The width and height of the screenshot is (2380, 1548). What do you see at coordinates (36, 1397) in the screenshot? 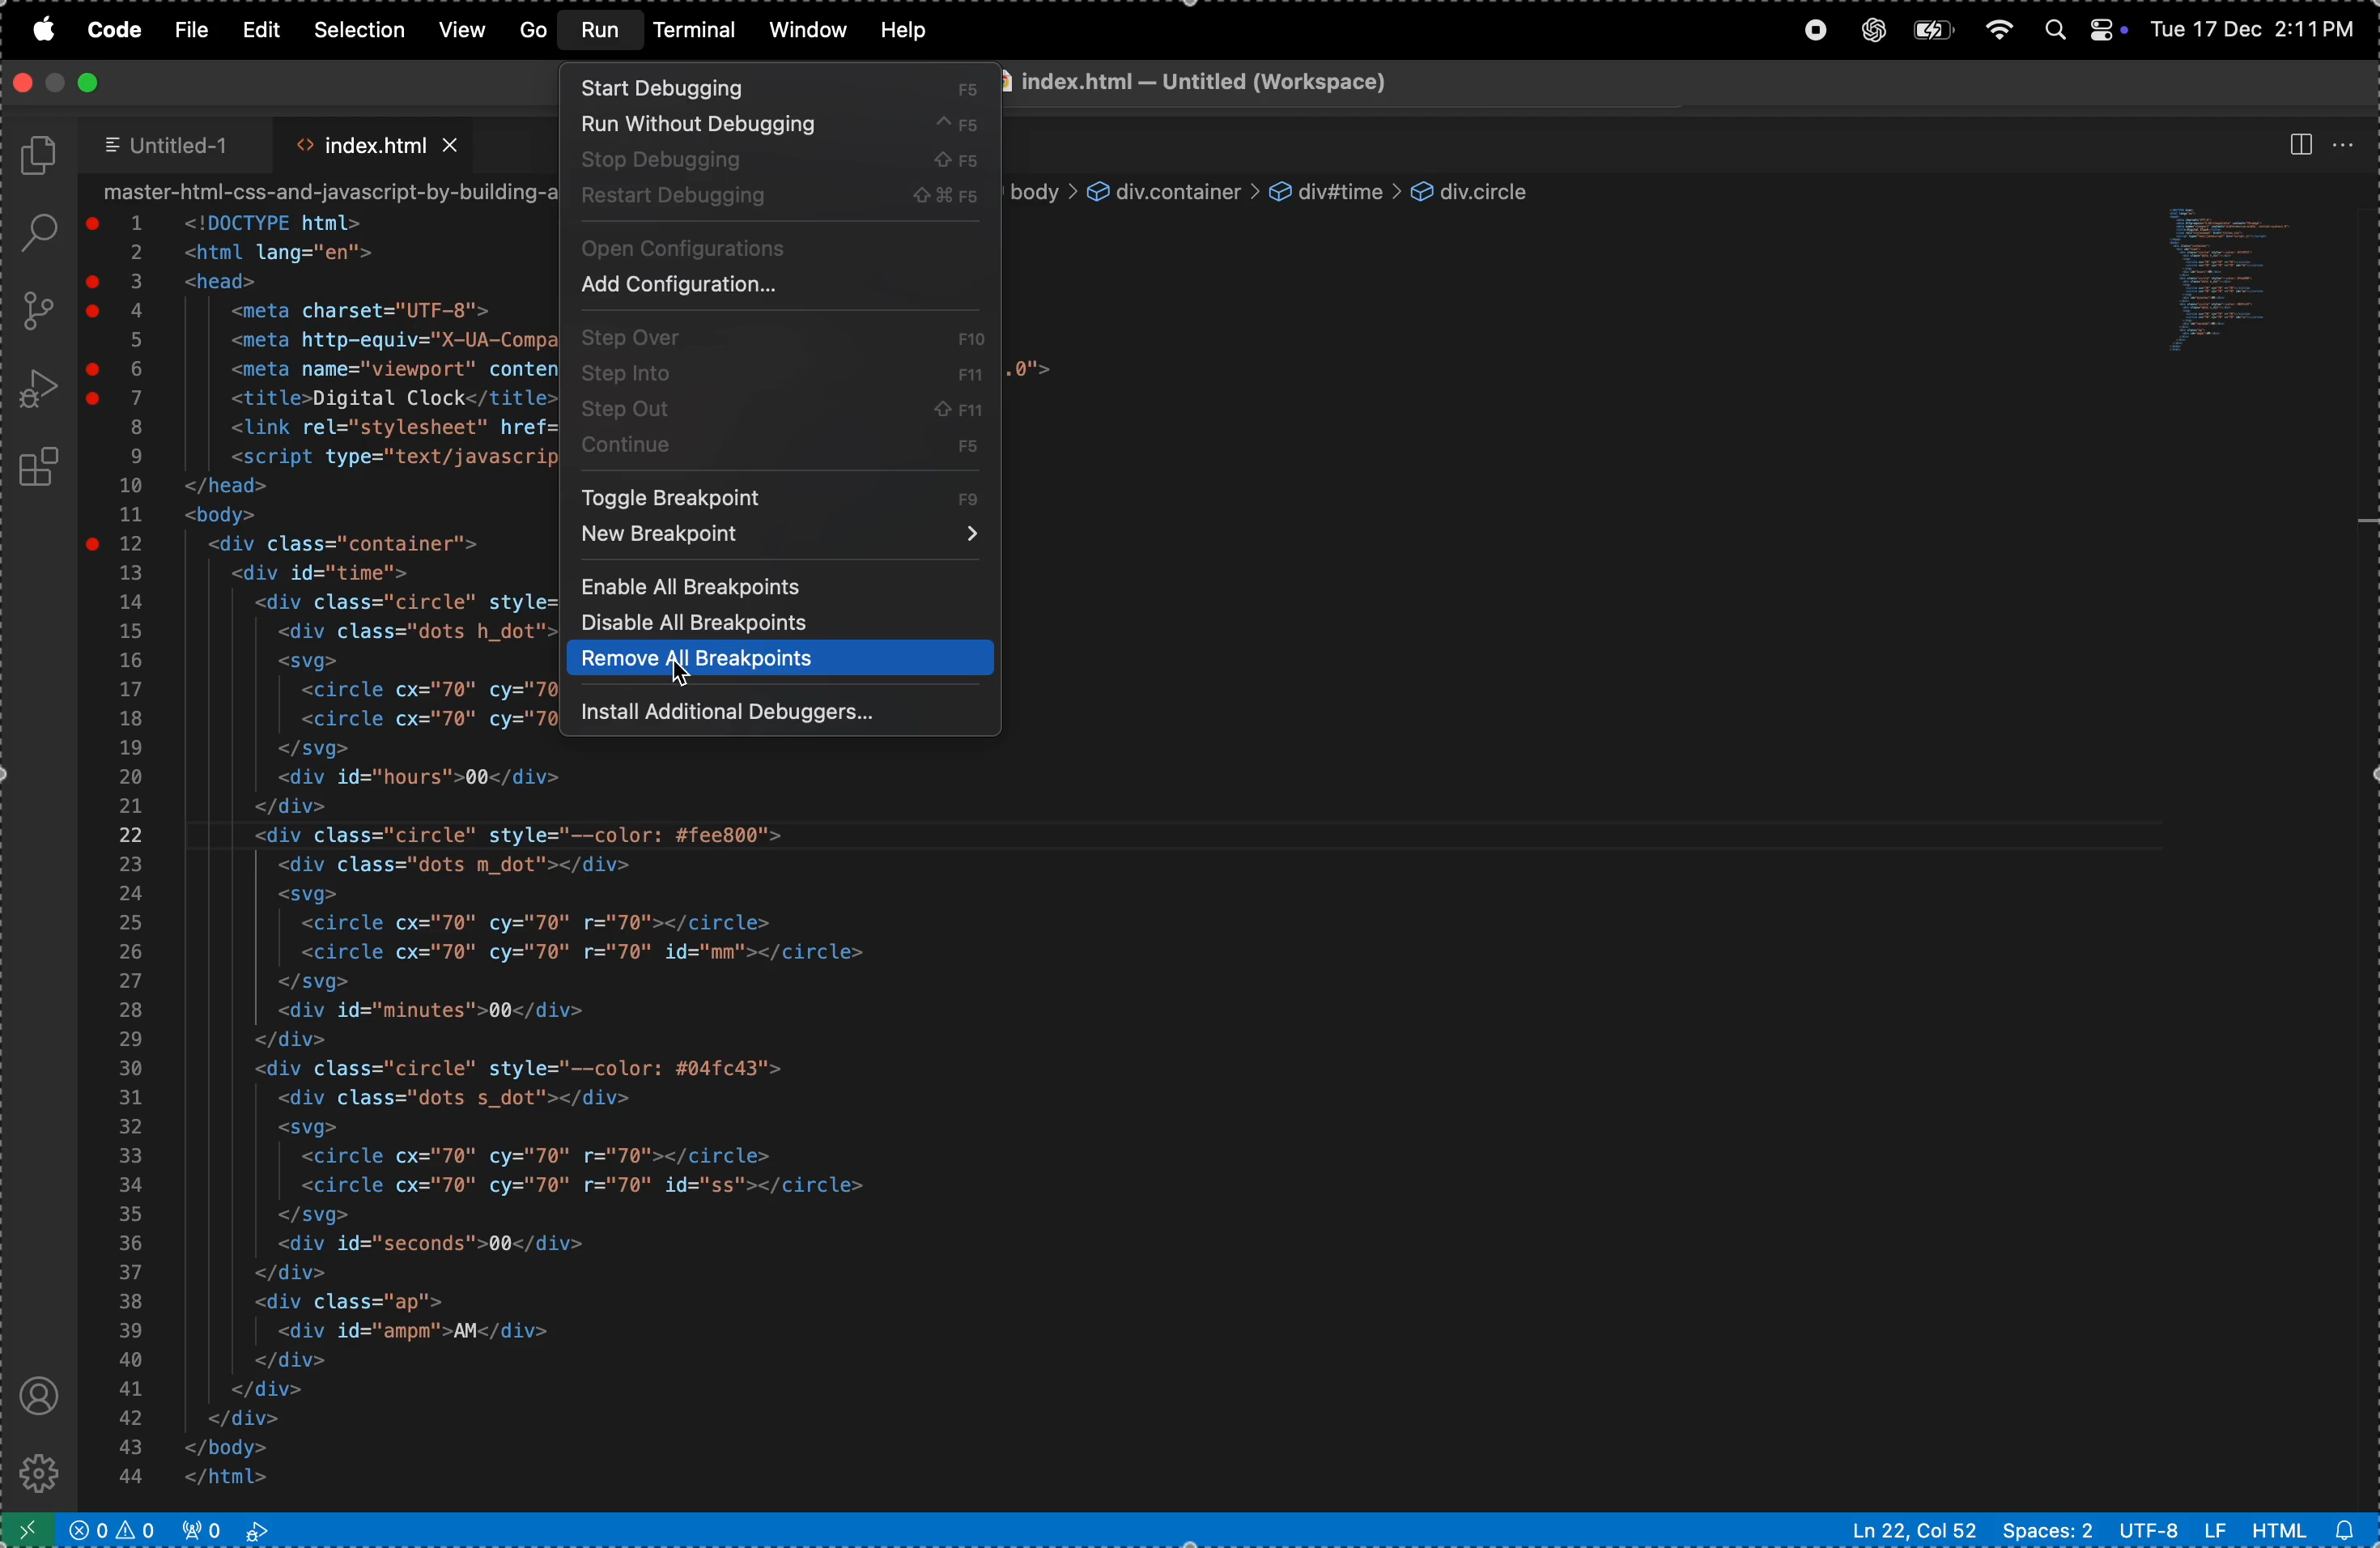
I see `profile` at bounding box center [36, 1397].